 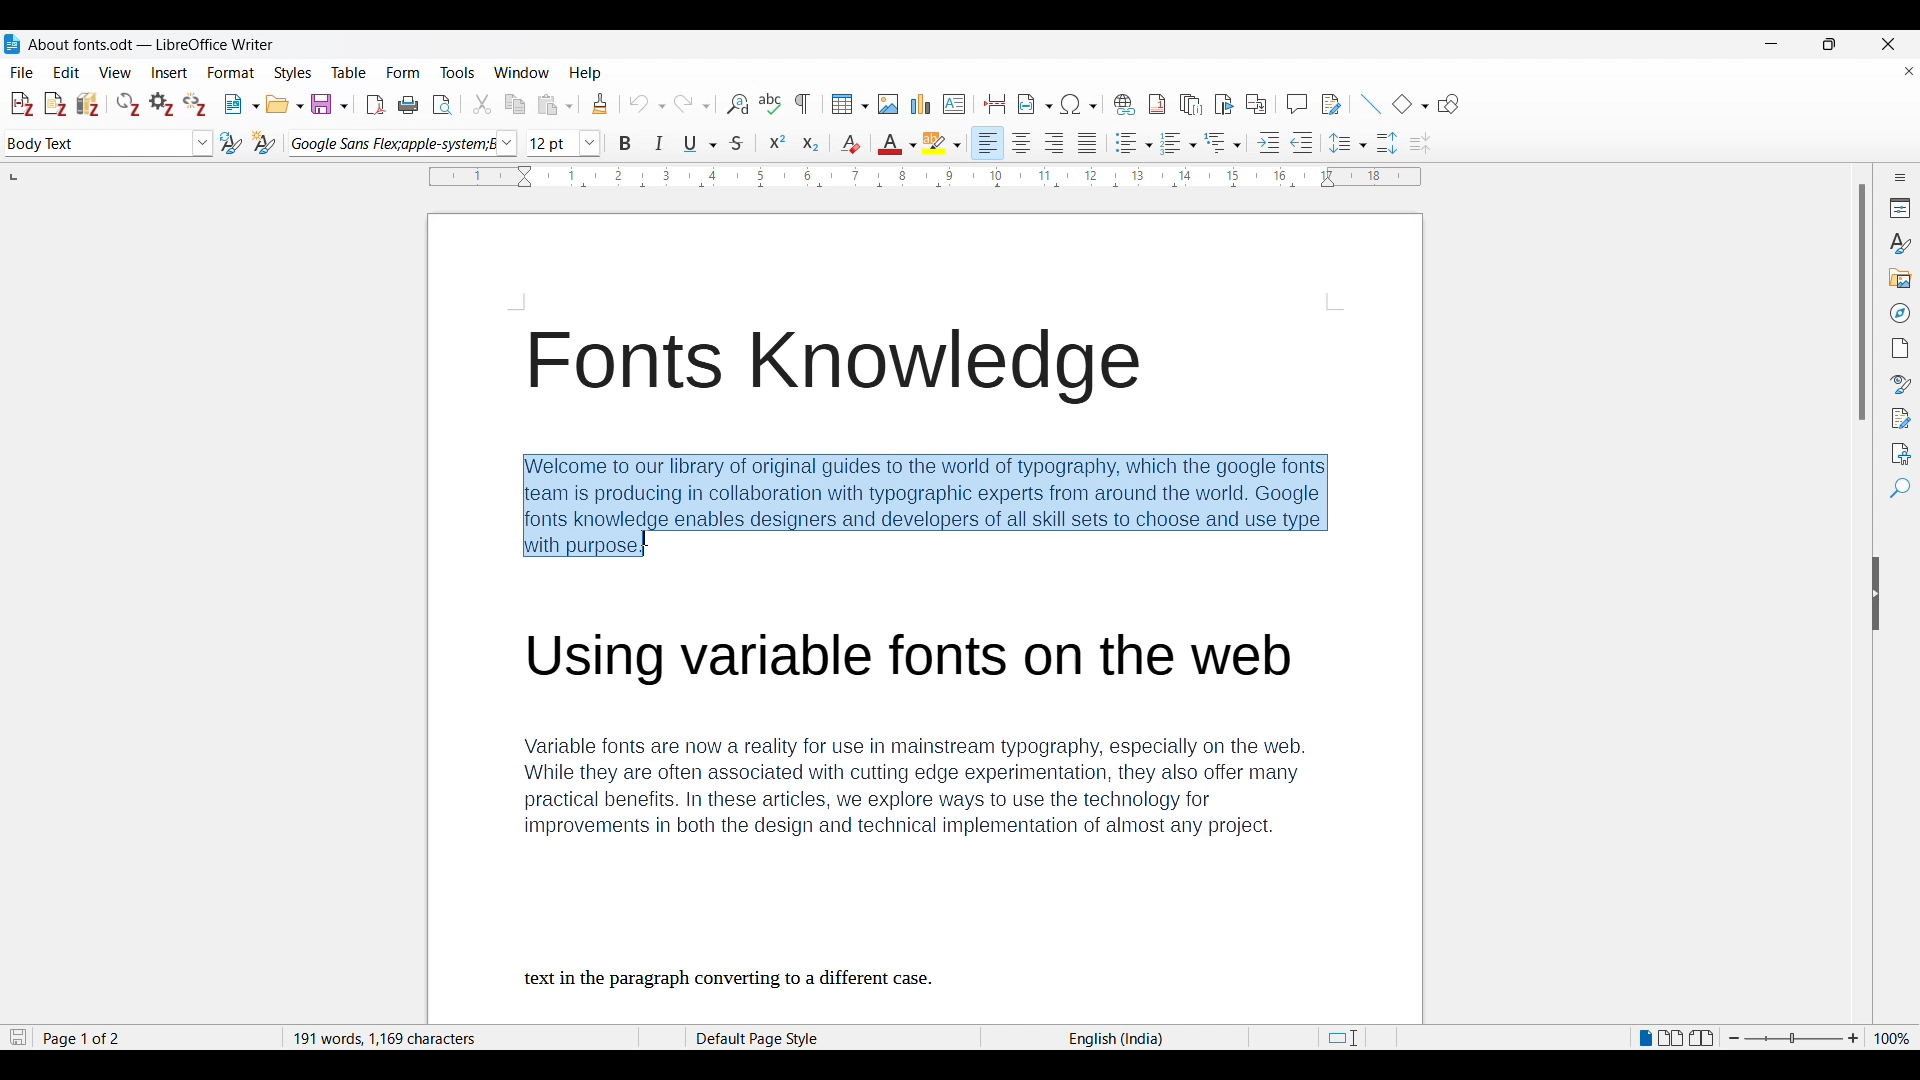 What do you see at coordinates (1901, 455) in the screenshot?
I see `Accessibility check` at bounding box center [1901, 455].